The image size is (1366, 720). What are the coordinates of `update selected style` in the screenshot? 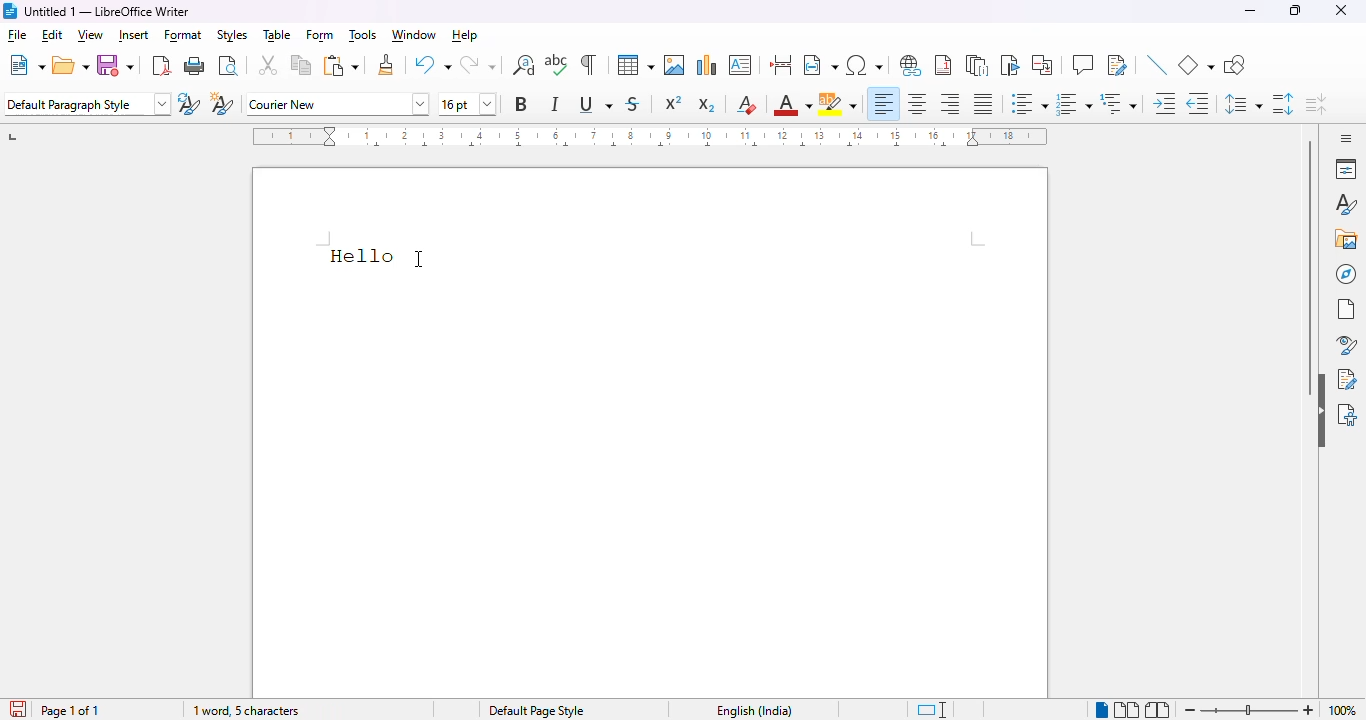 It's located at (190, 104).